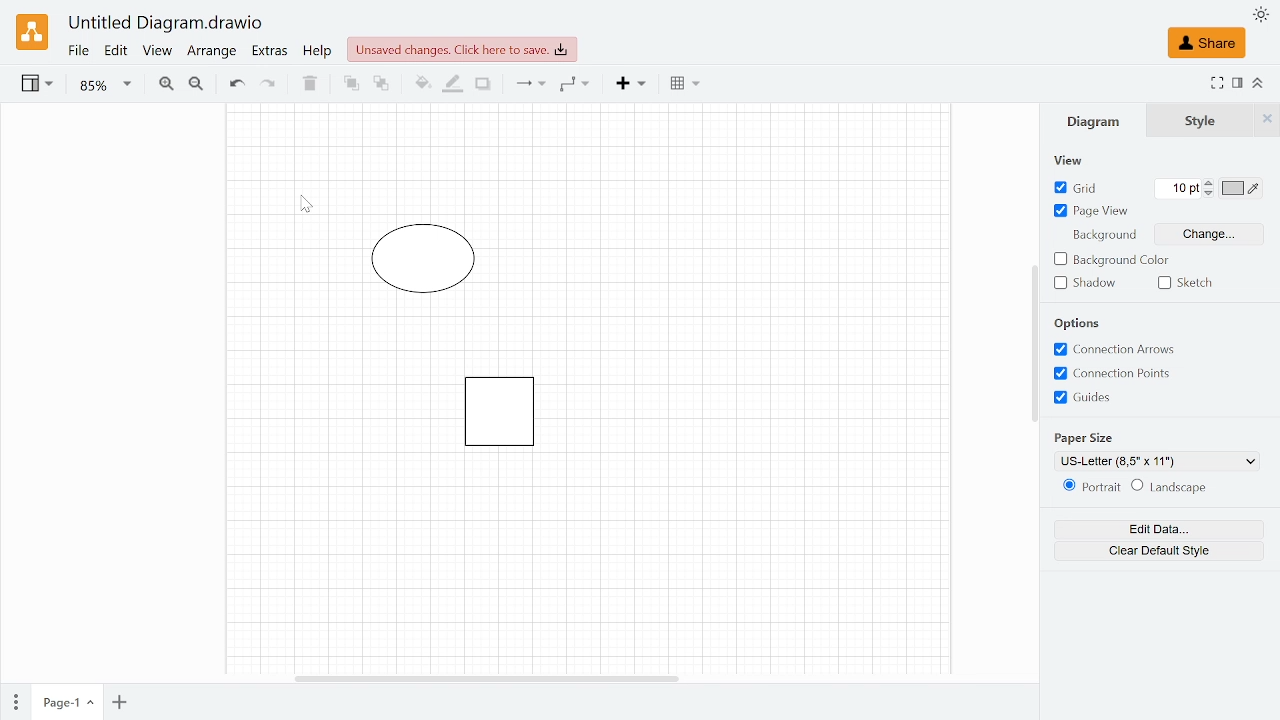  Describe the element at coordinates (1259, 82) in the screenshot. I see `Collapse` at that location.